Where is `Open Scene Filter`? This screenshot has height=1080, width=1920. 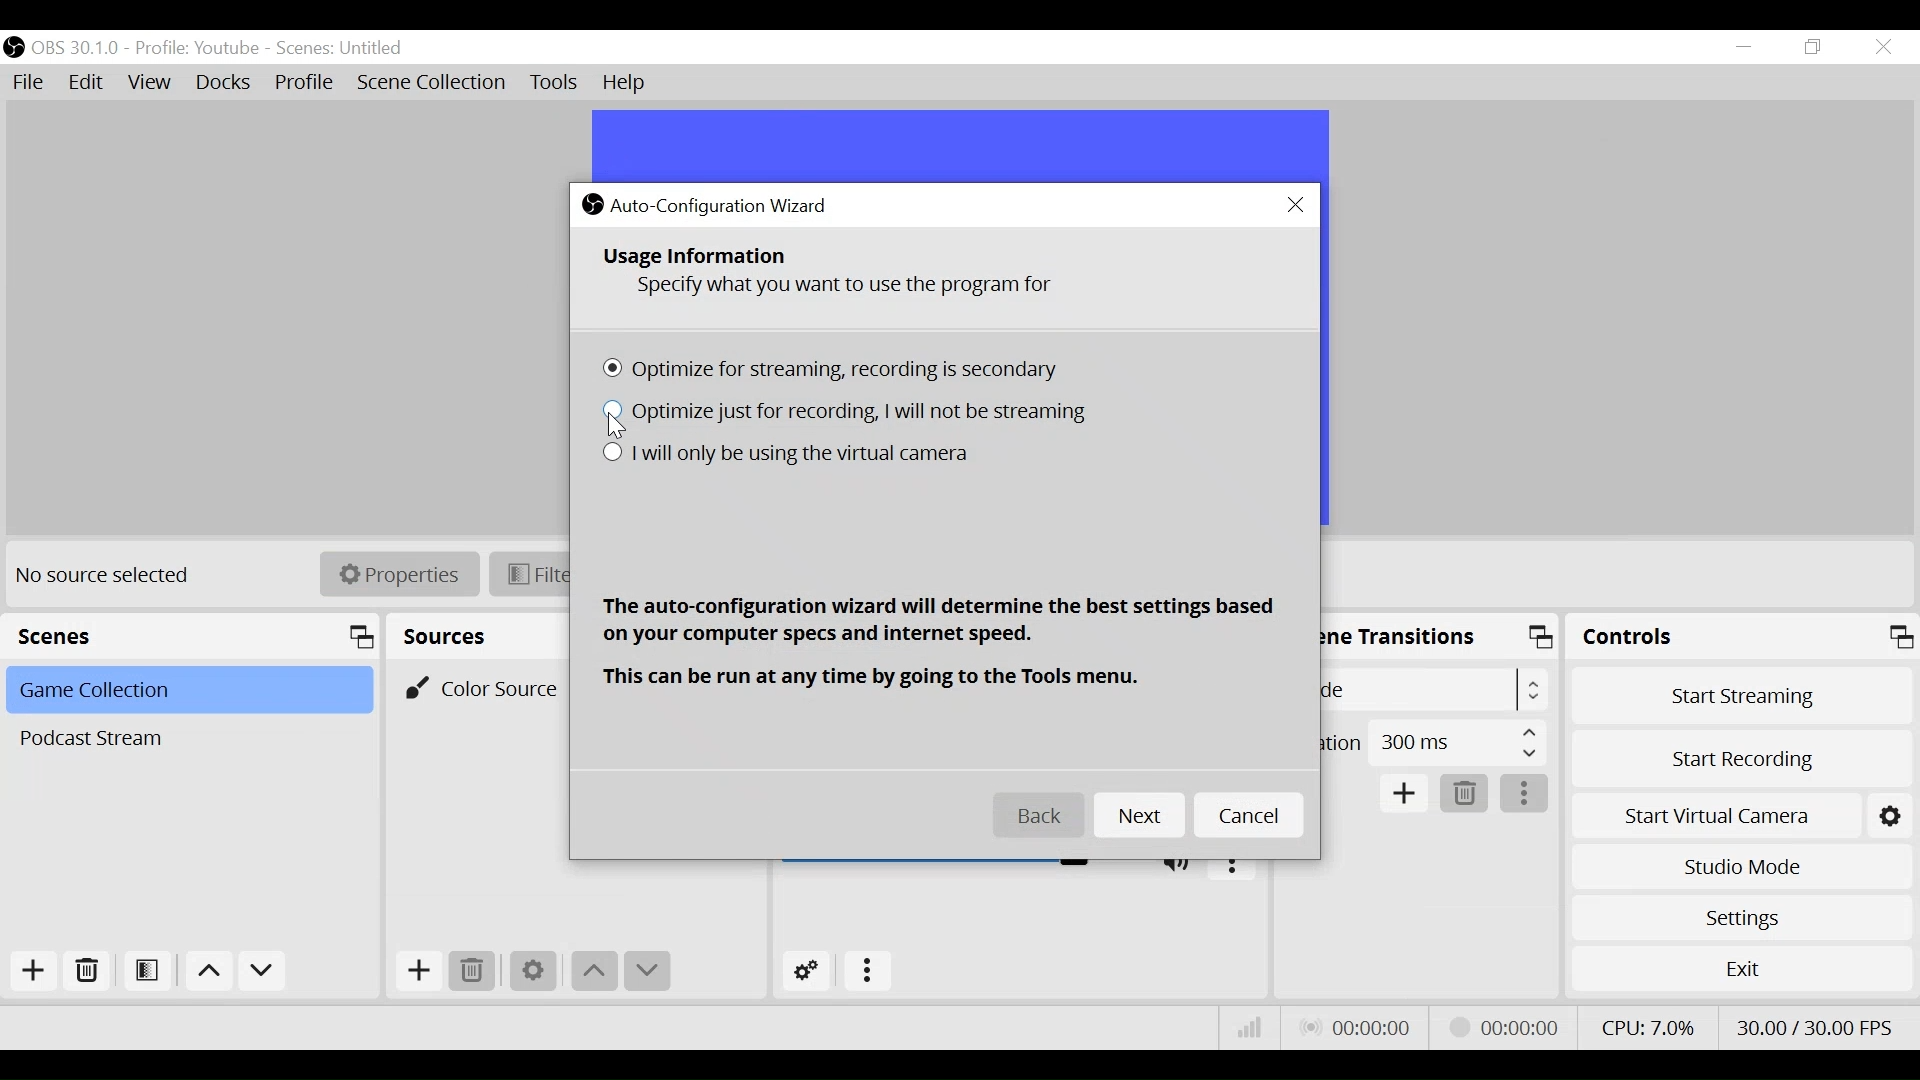
Open Scene Filter is located at coordinates (147, 971).